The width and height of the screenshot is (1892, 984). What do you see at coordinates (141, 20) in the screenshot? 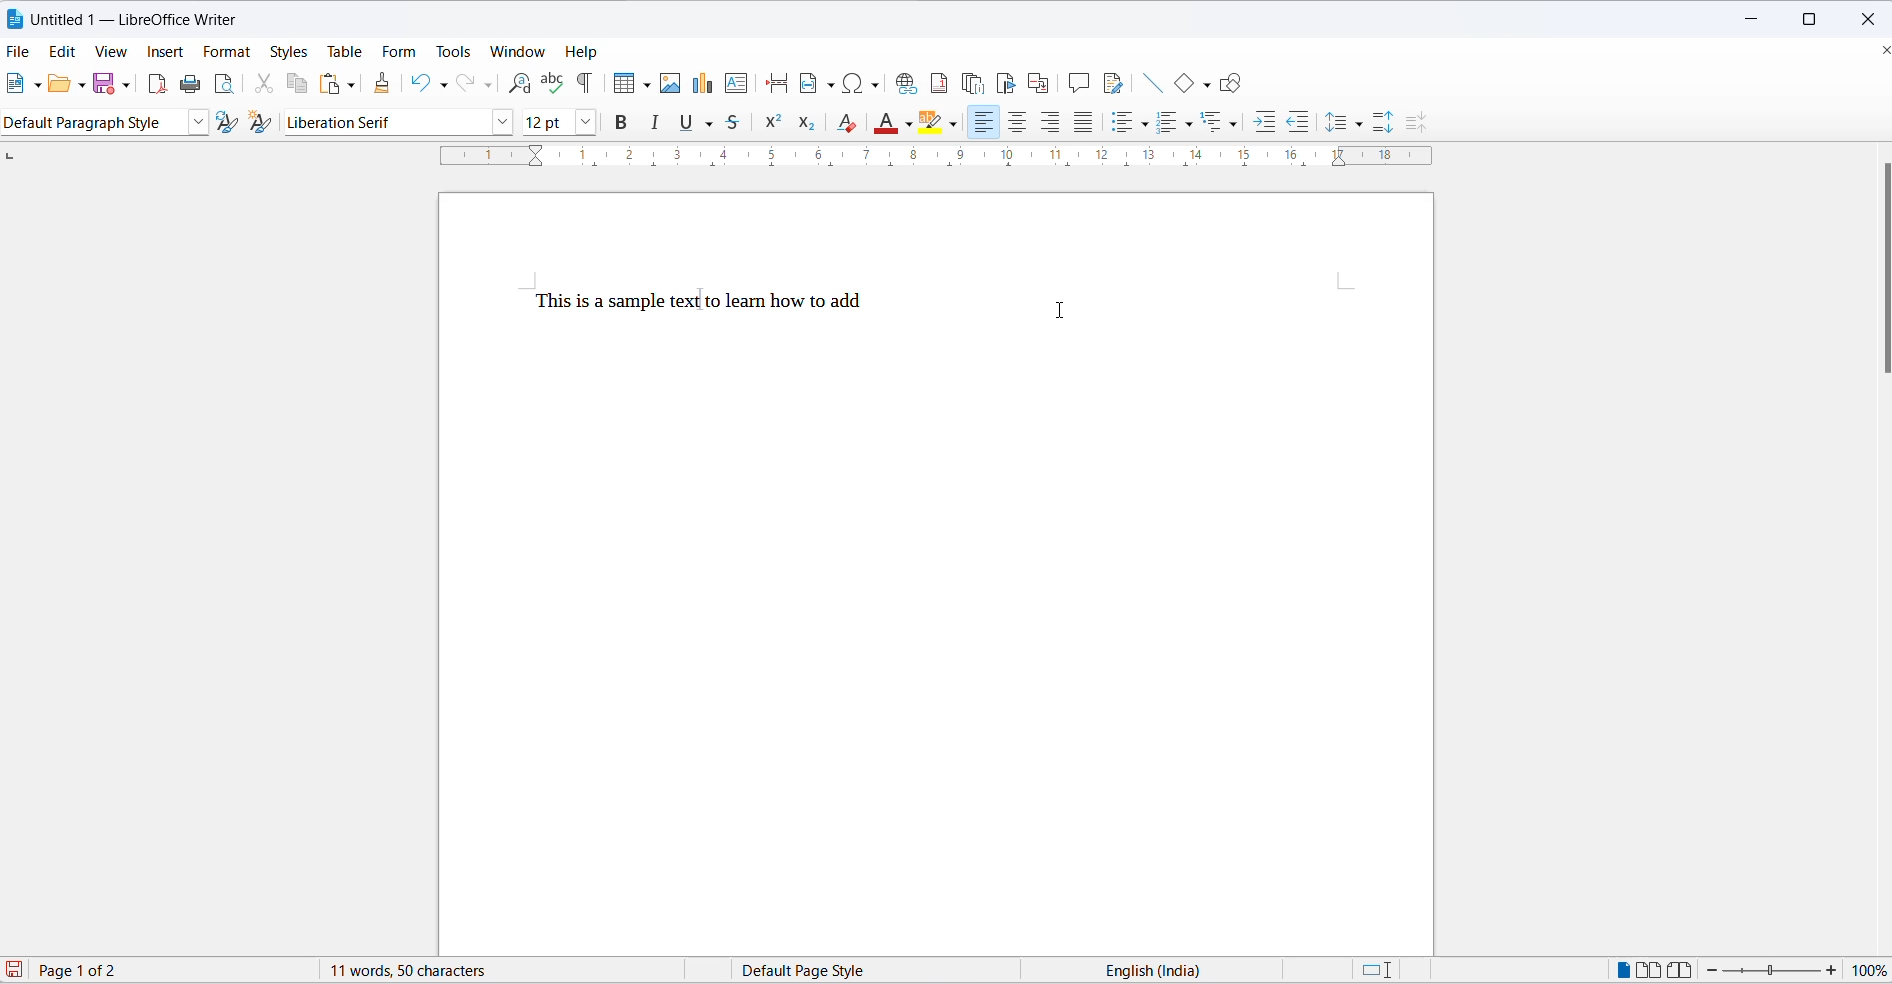
I see `Untitle 1 - LibreOffice Writer` at bounding box center [141, 20].